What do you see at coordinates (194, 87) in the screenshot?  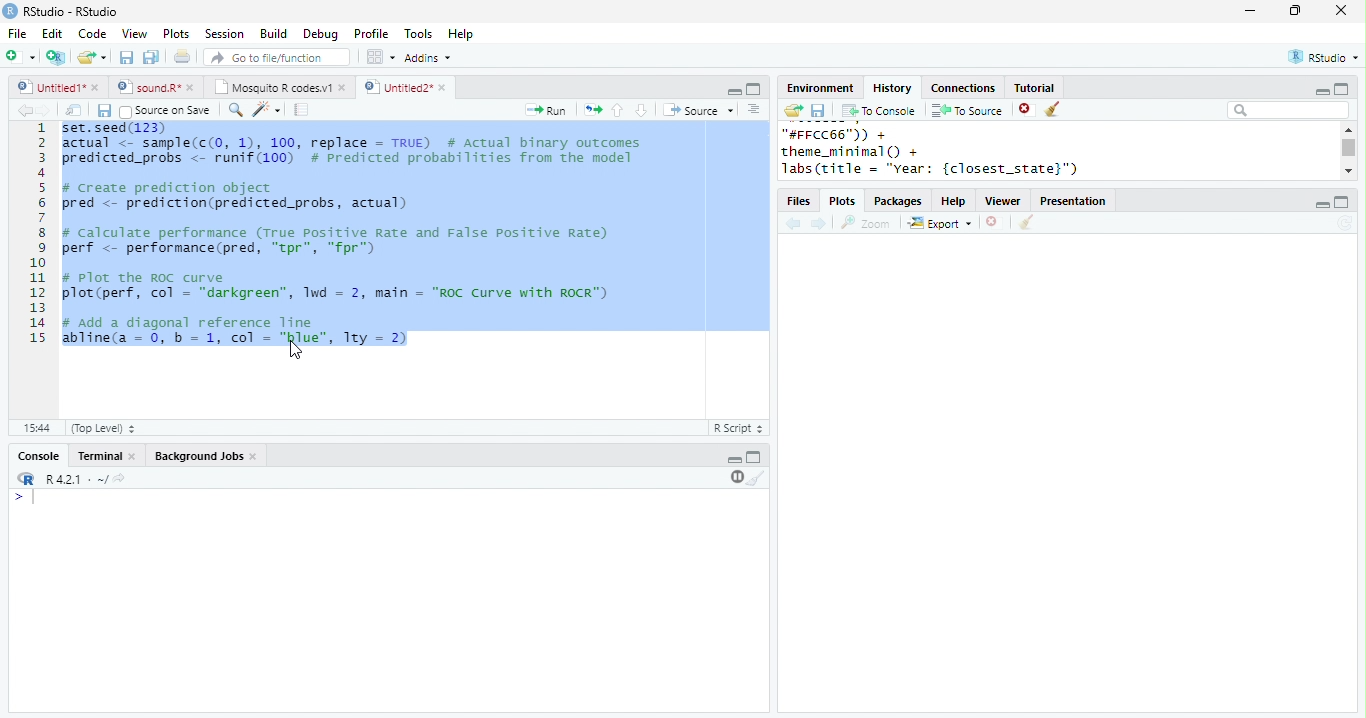 I see `close` at bounding box center [194, 87].